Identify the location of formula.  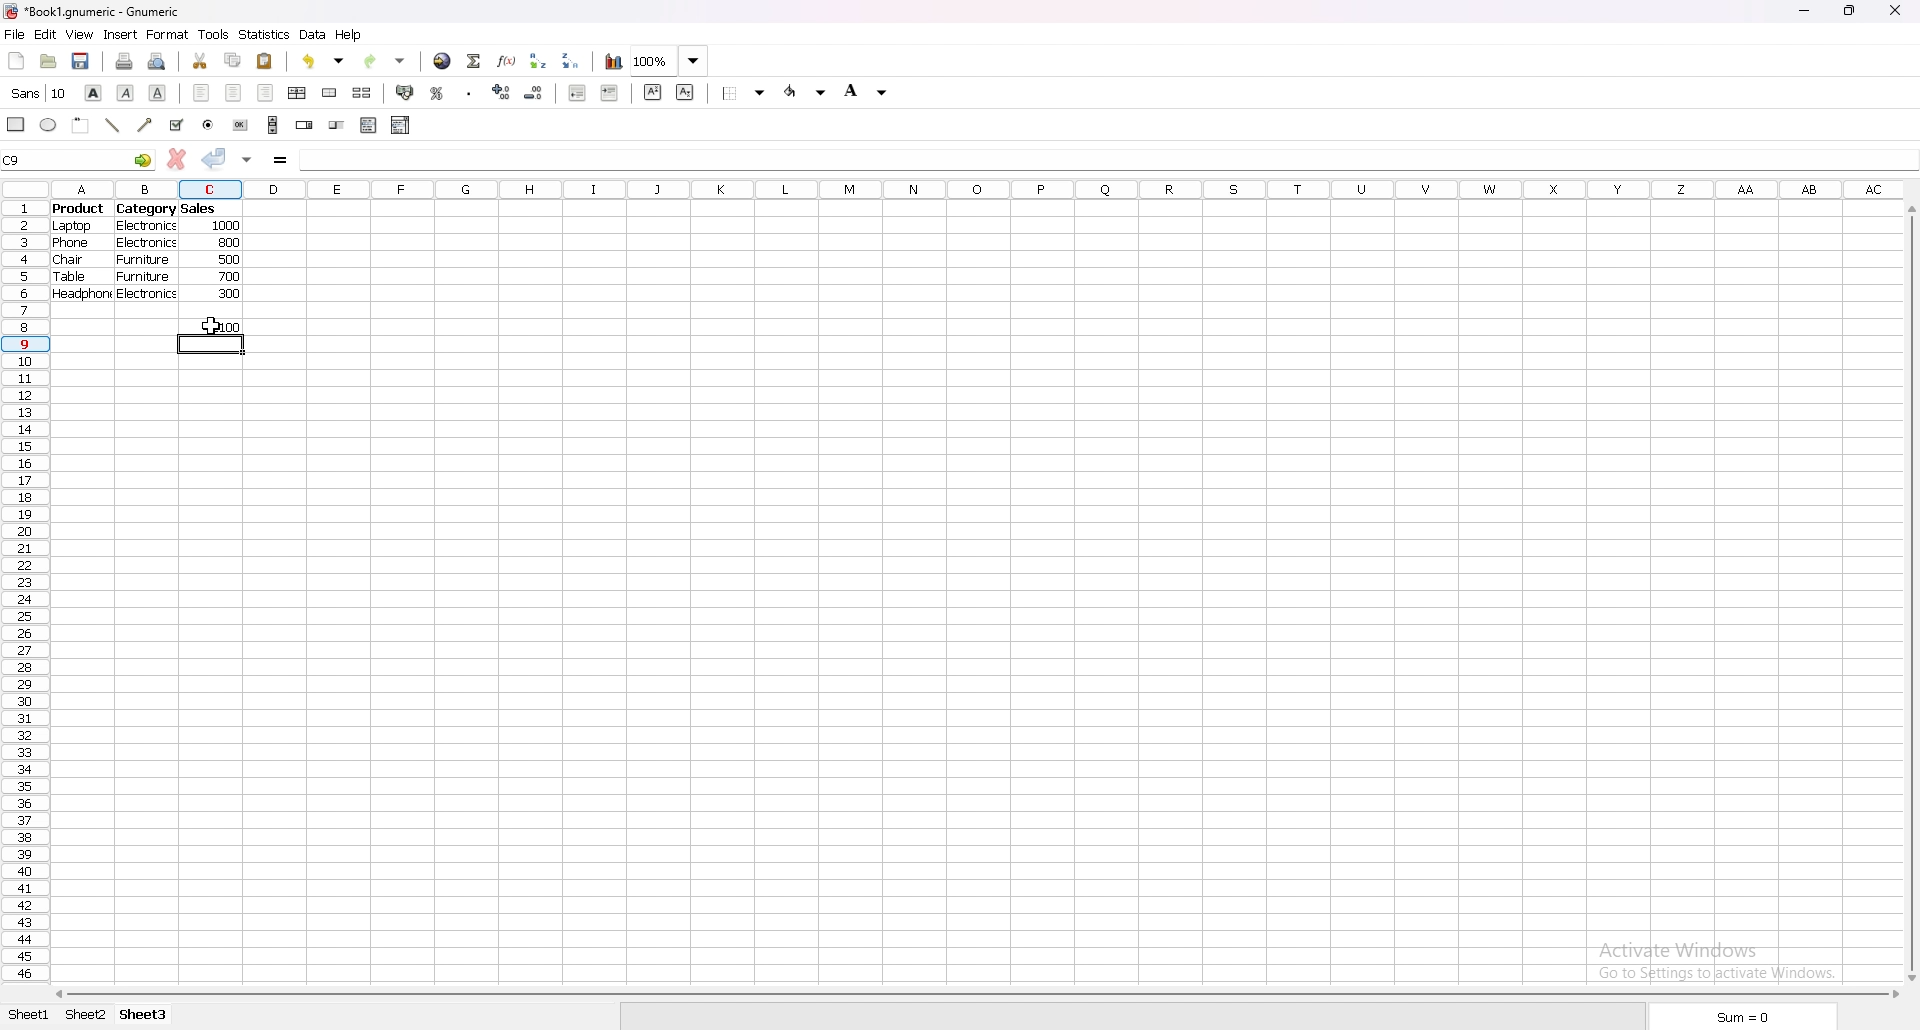
(1073, 160).